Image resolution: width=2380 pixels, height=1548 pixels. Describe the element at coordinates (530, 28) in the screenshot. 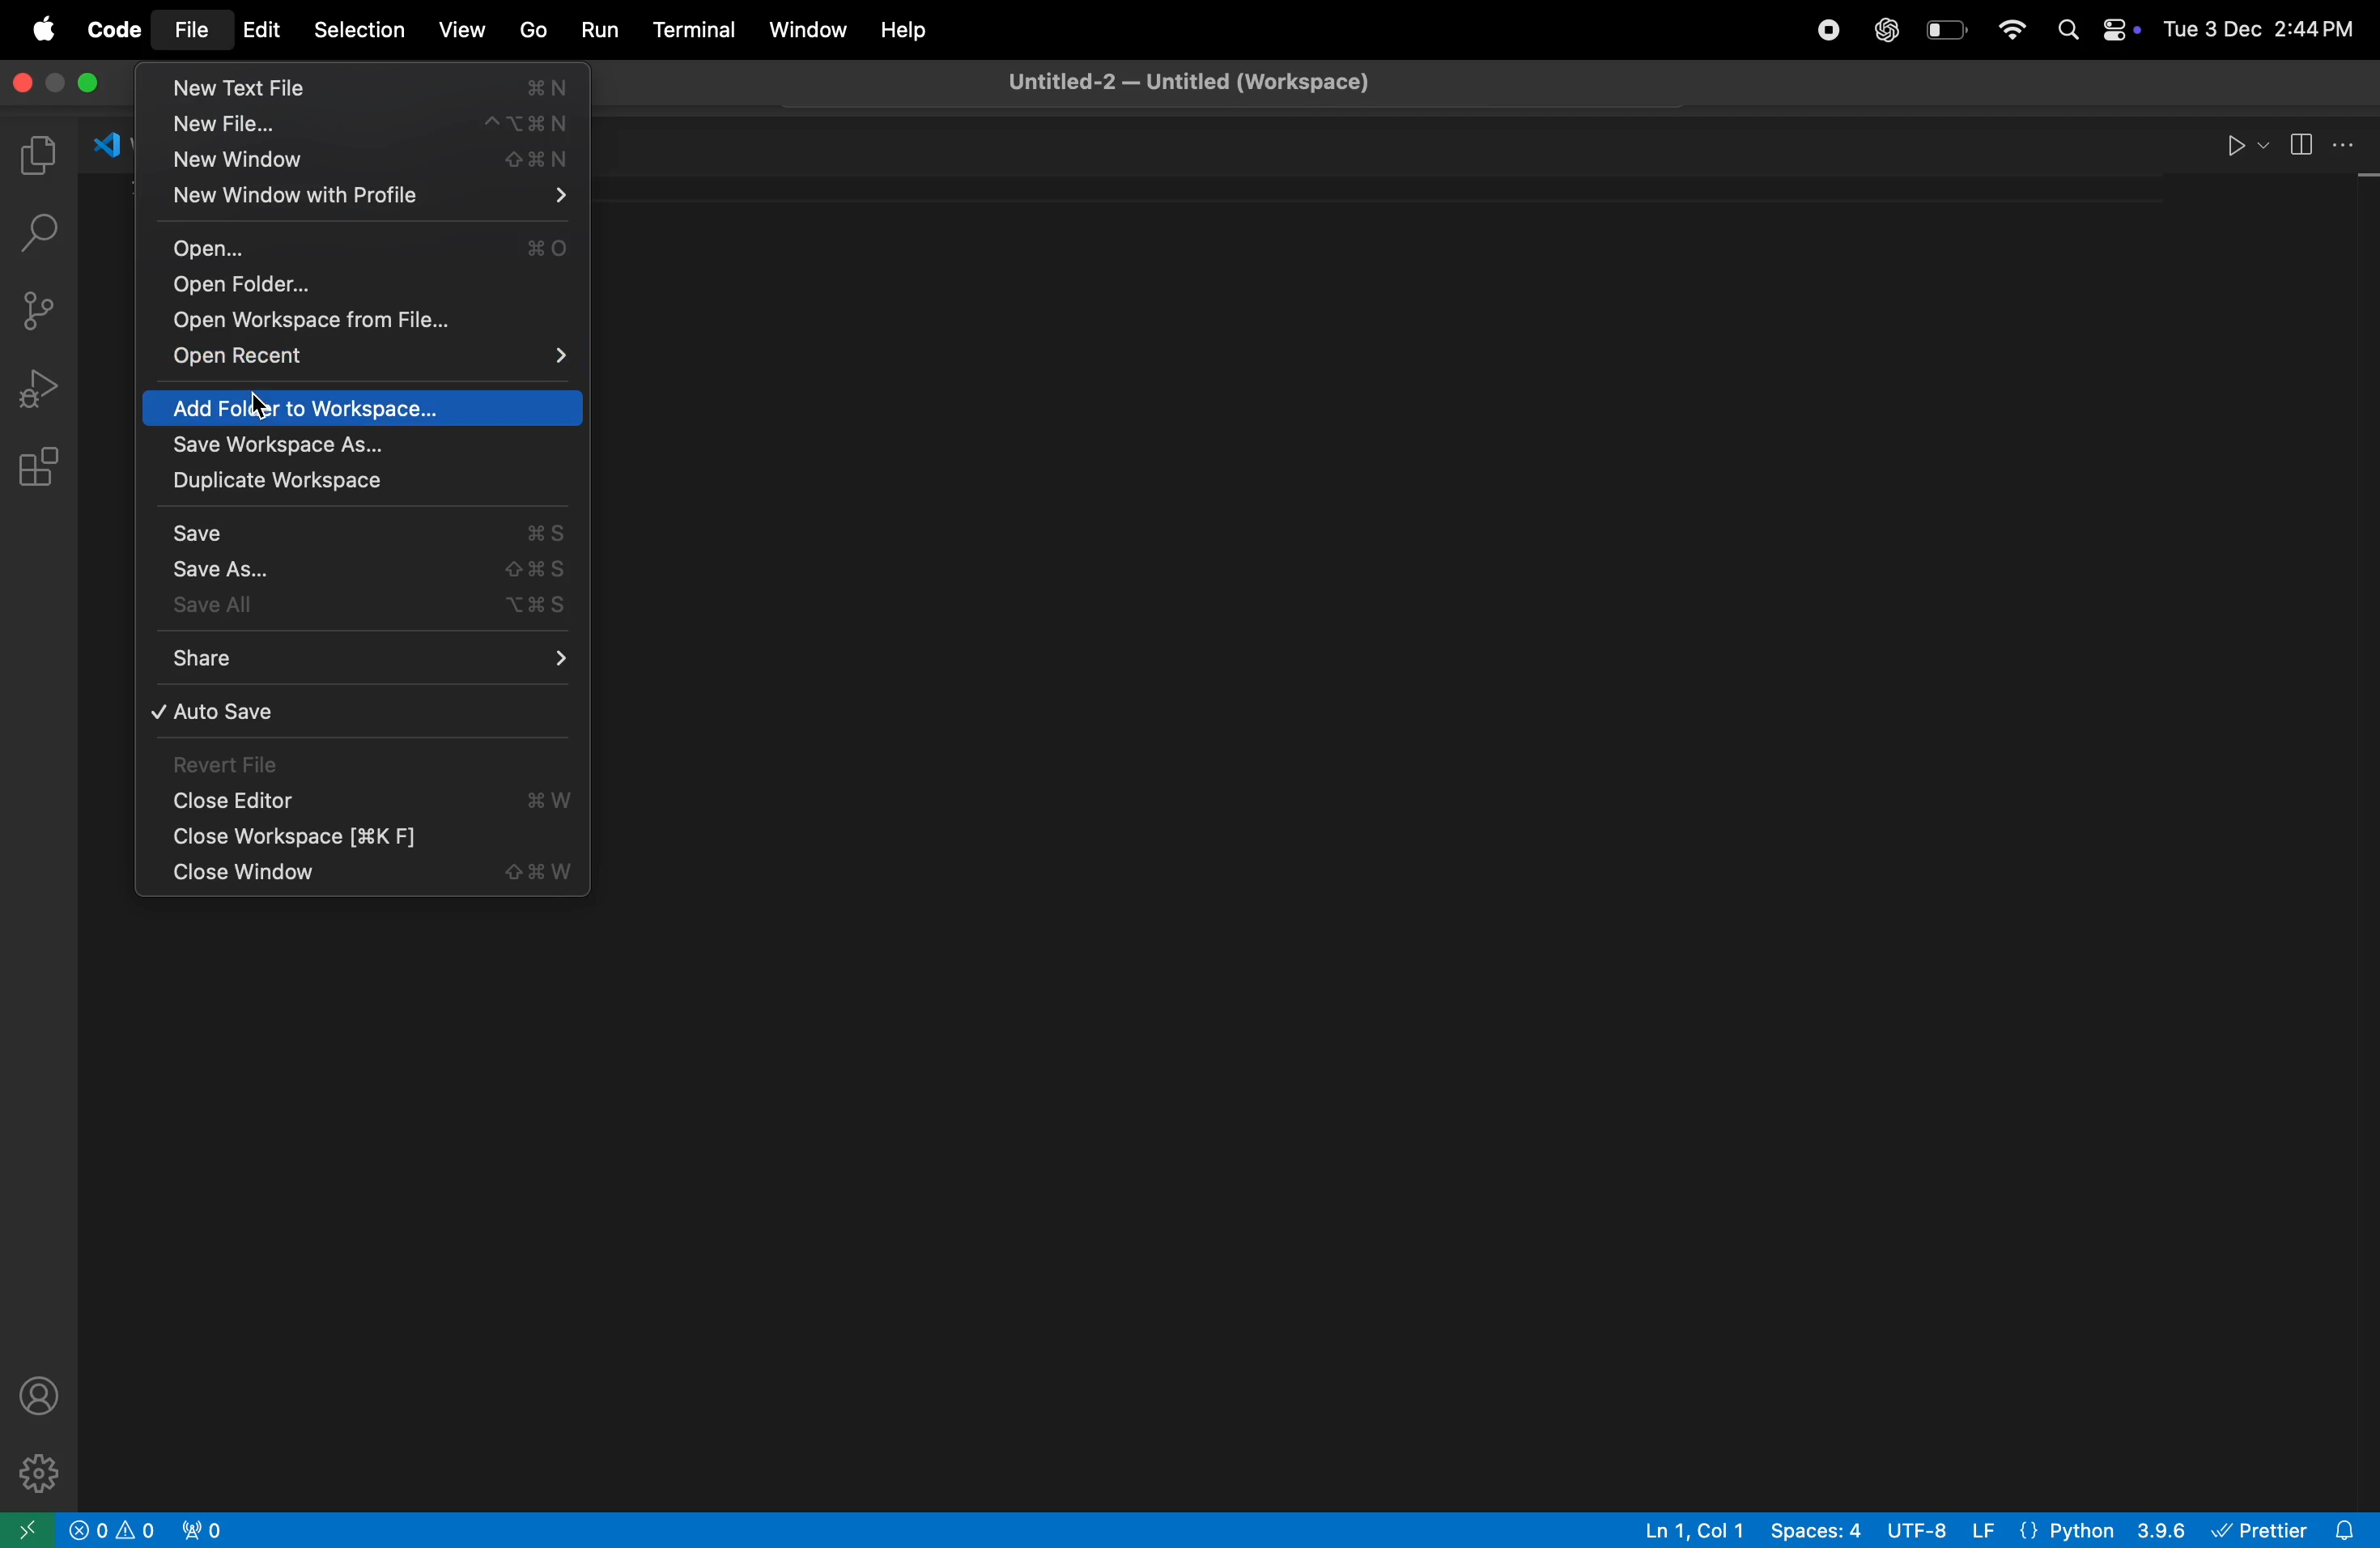

I see `go` at that location.